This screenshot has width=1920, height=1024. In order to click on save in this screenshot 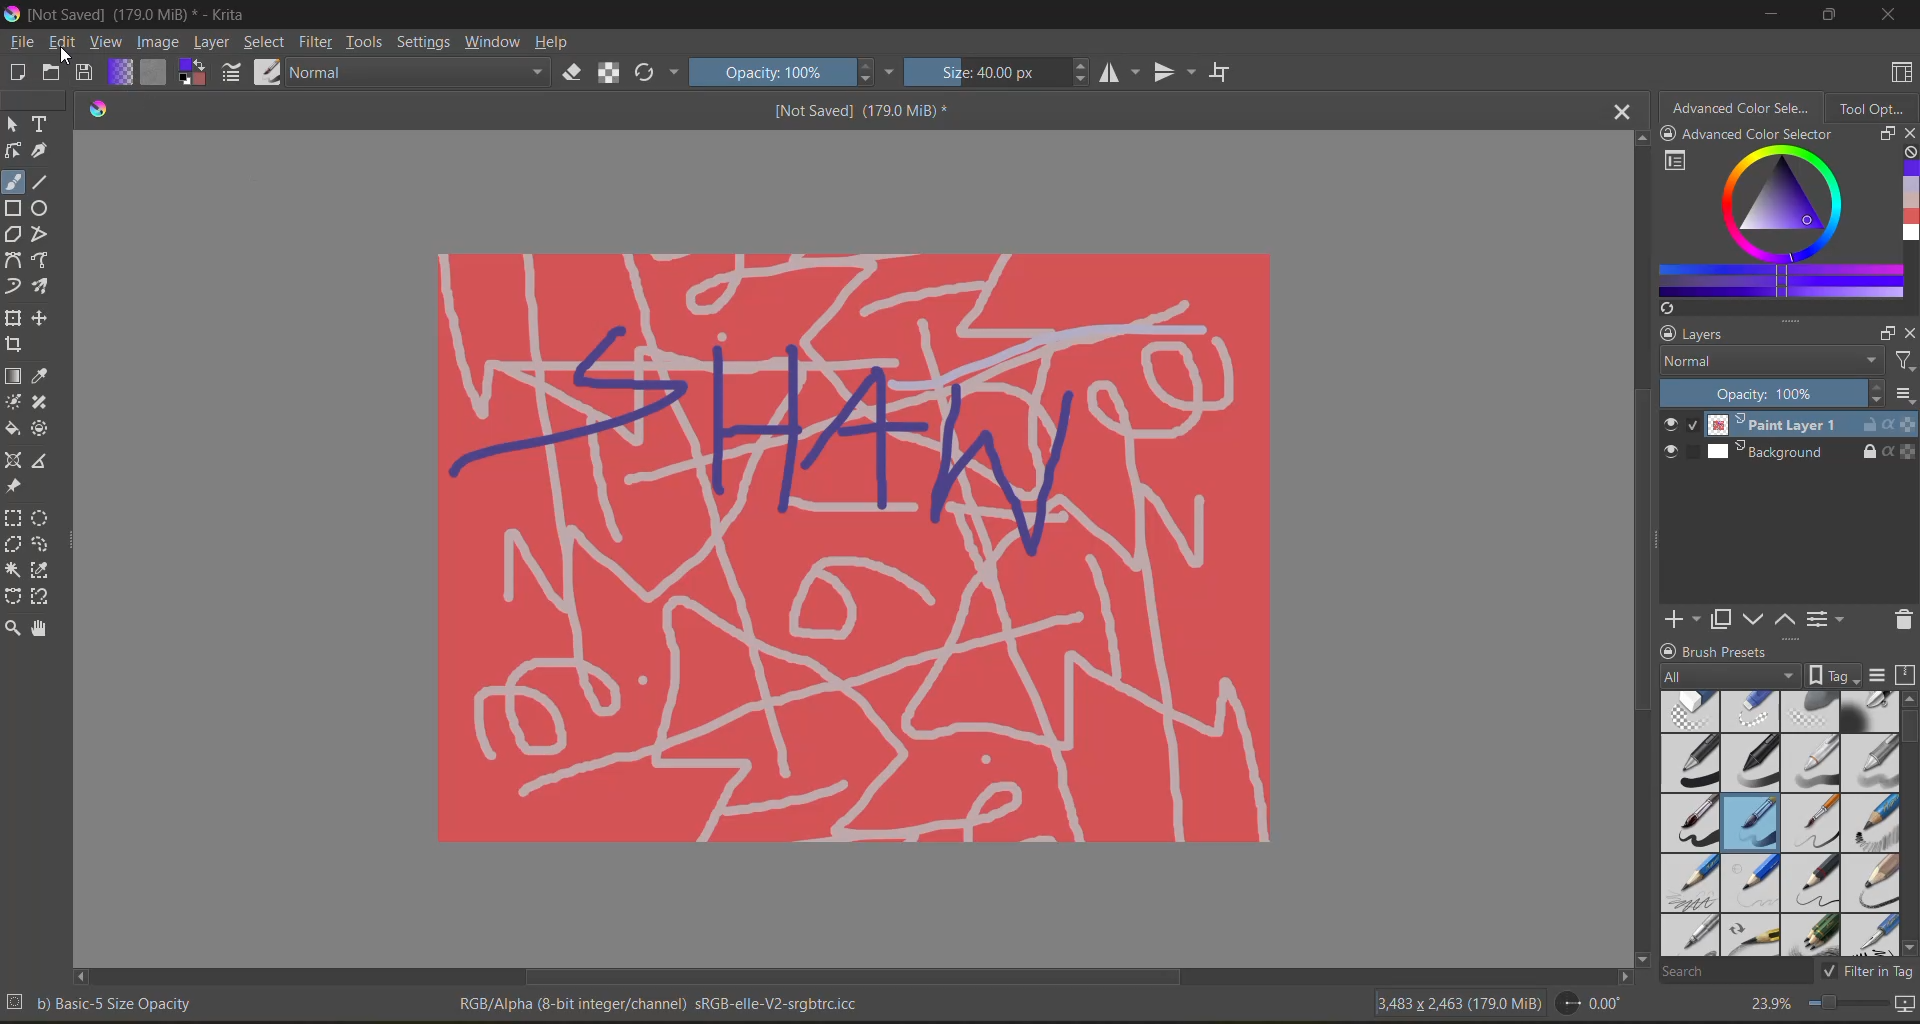, I will do `click(85, 72)`.